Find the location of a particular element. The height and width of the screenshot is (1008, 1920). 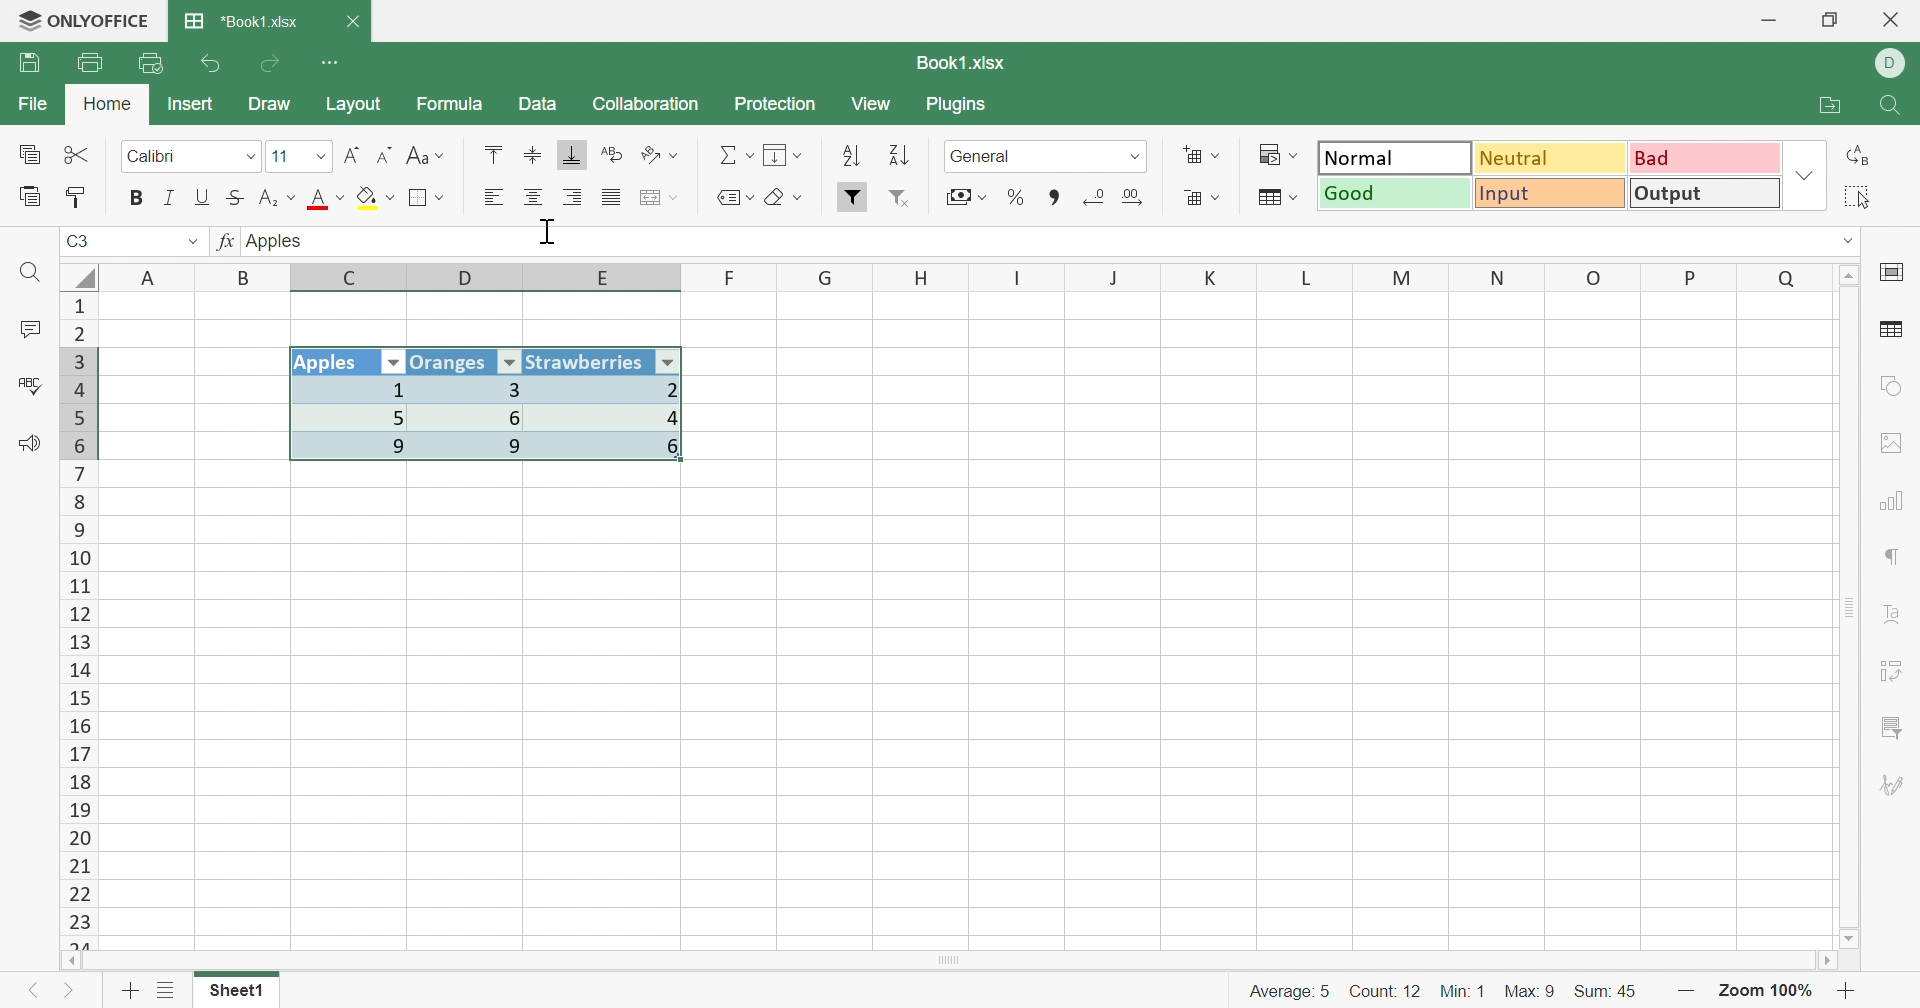

Fill color is located at coordinates (374, 201).